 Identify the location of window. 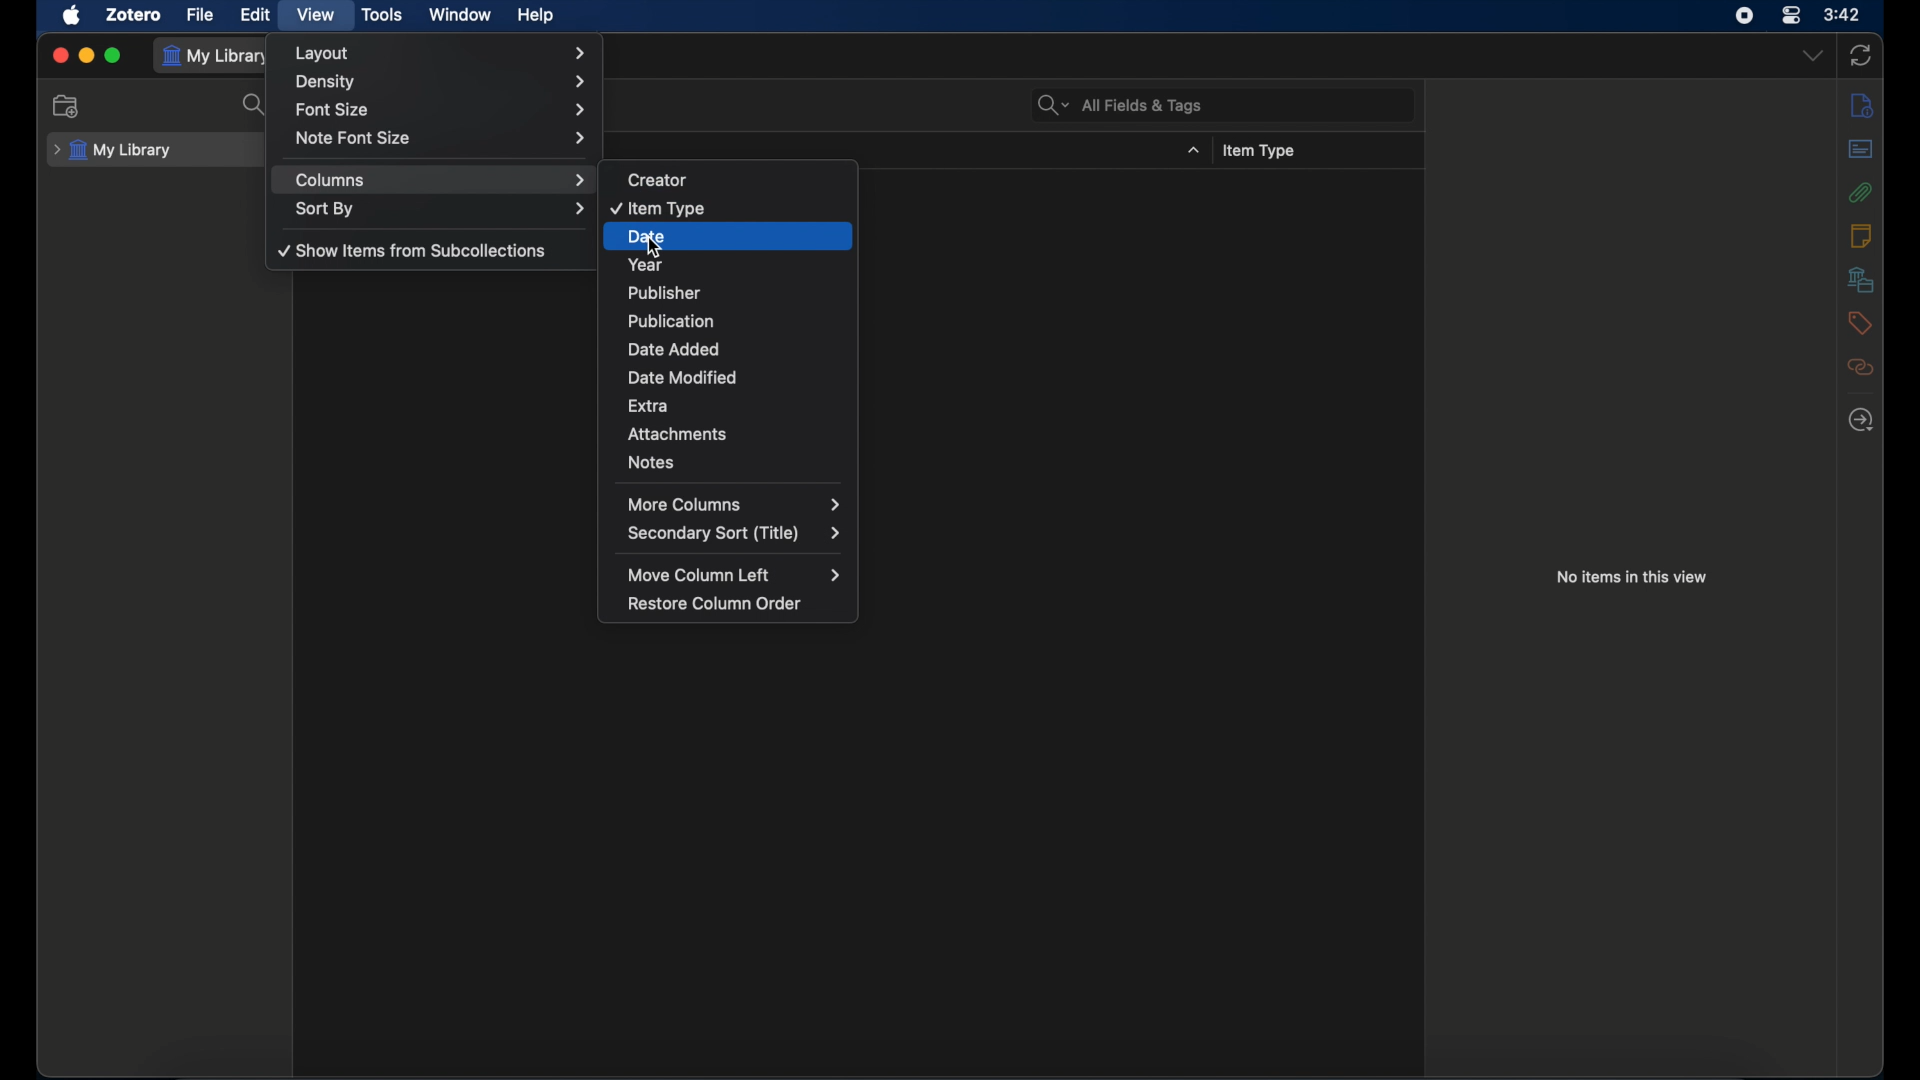
(461, 15).